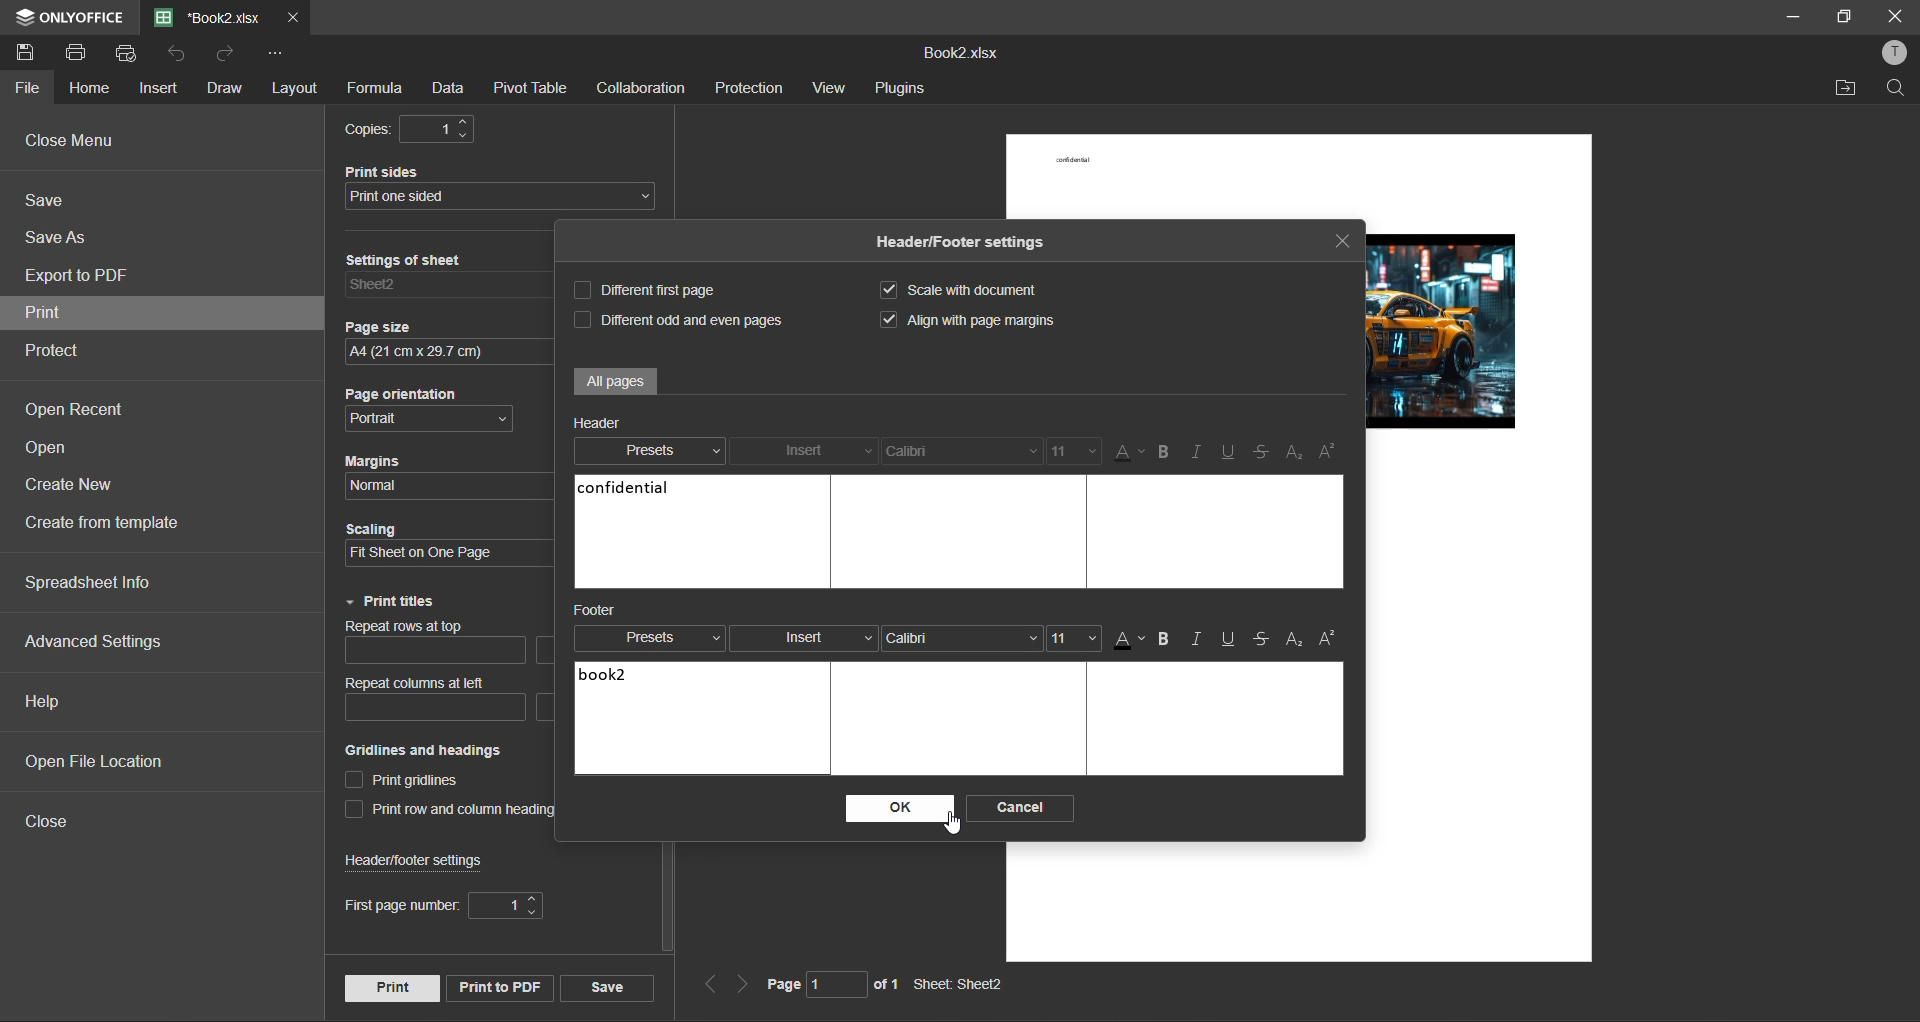 The image size is (1920, 1022). What do you see at coordinates (294, 86) in the screenshot?
I see `layout` at bounding box center [294, 86].